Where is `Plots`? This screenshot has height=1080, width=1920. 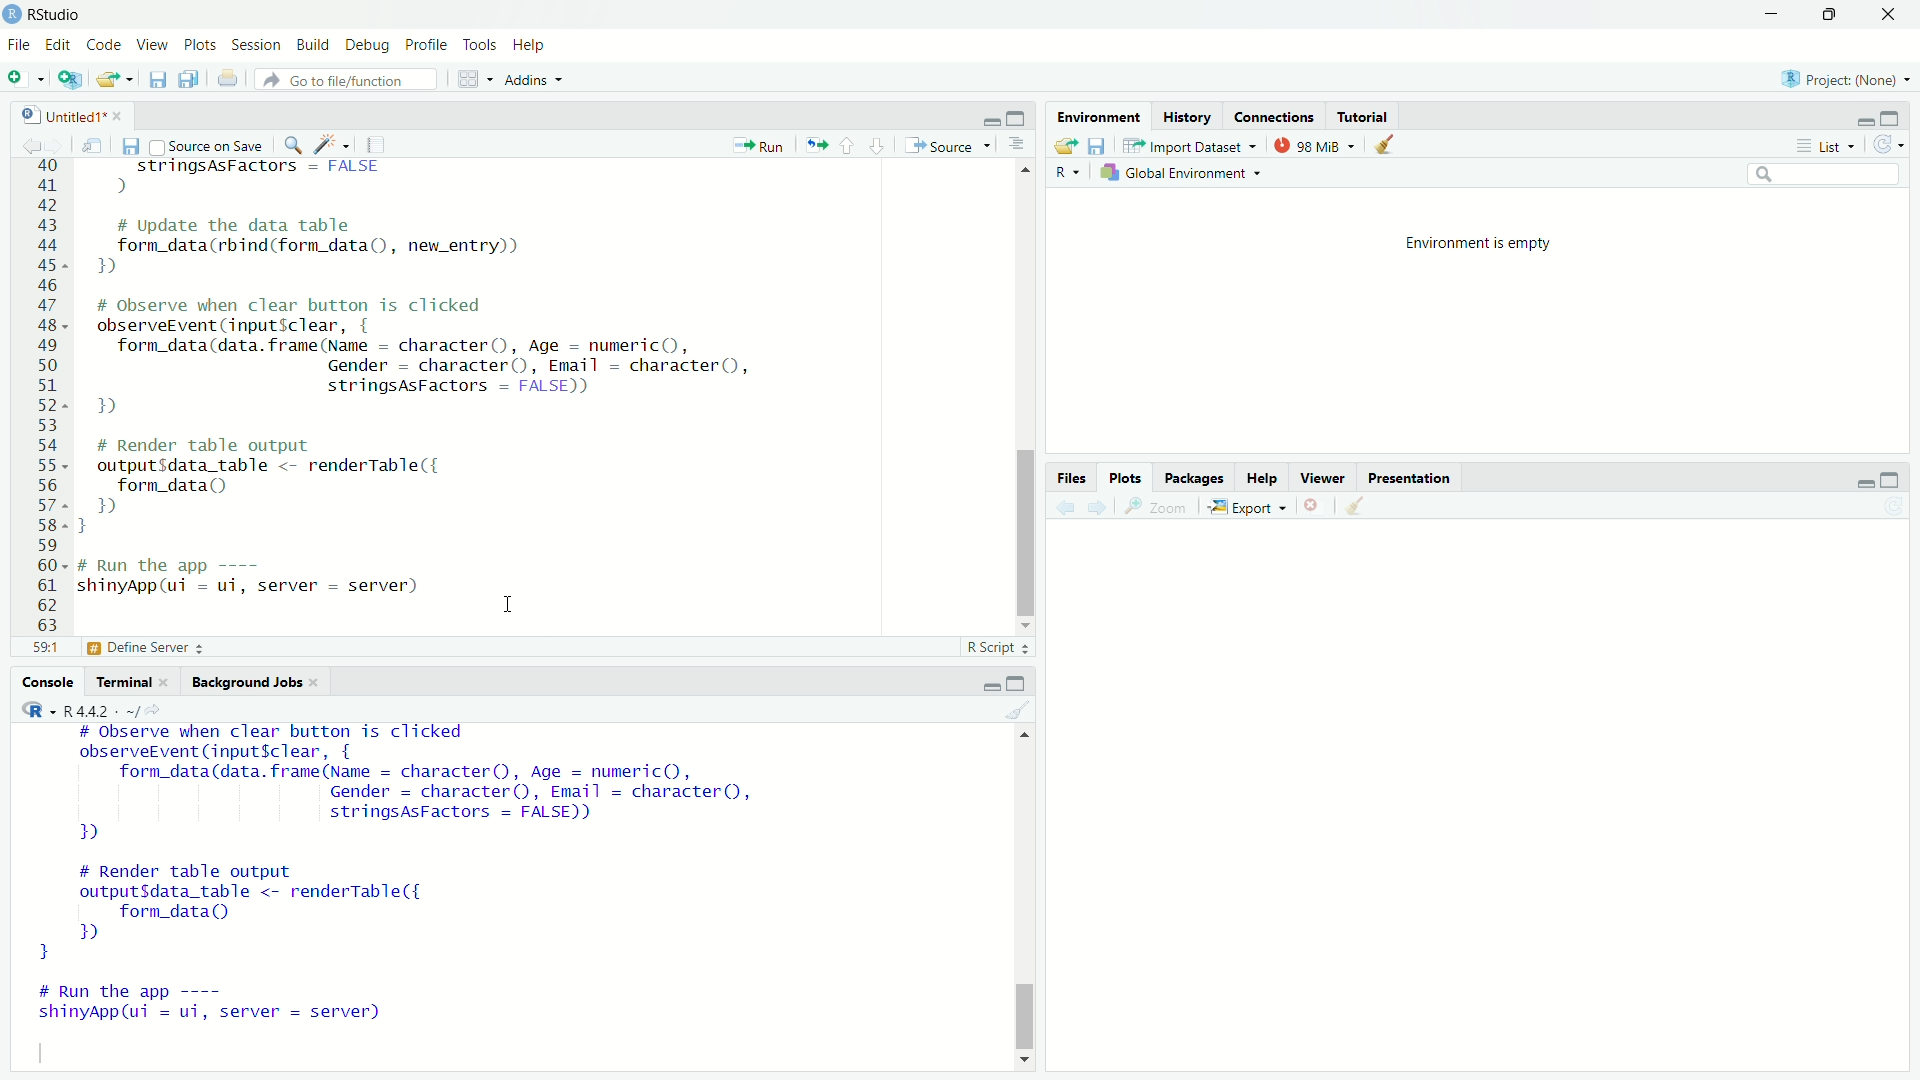 Plots is located at coordinates (200, 45).